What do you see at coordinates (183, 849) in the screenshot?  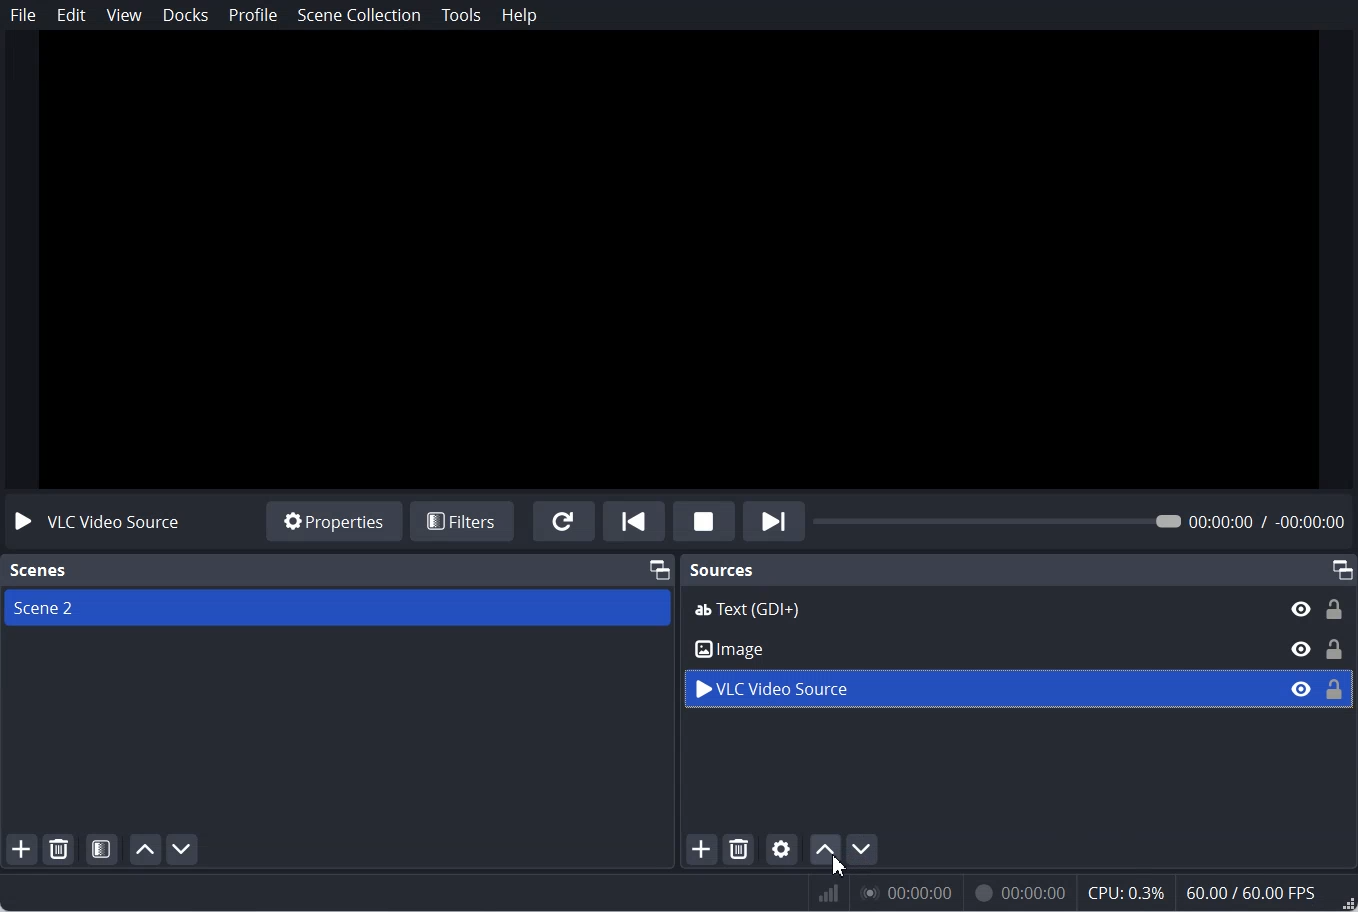 I see `Move scene down` at bounding box center [183, 849].